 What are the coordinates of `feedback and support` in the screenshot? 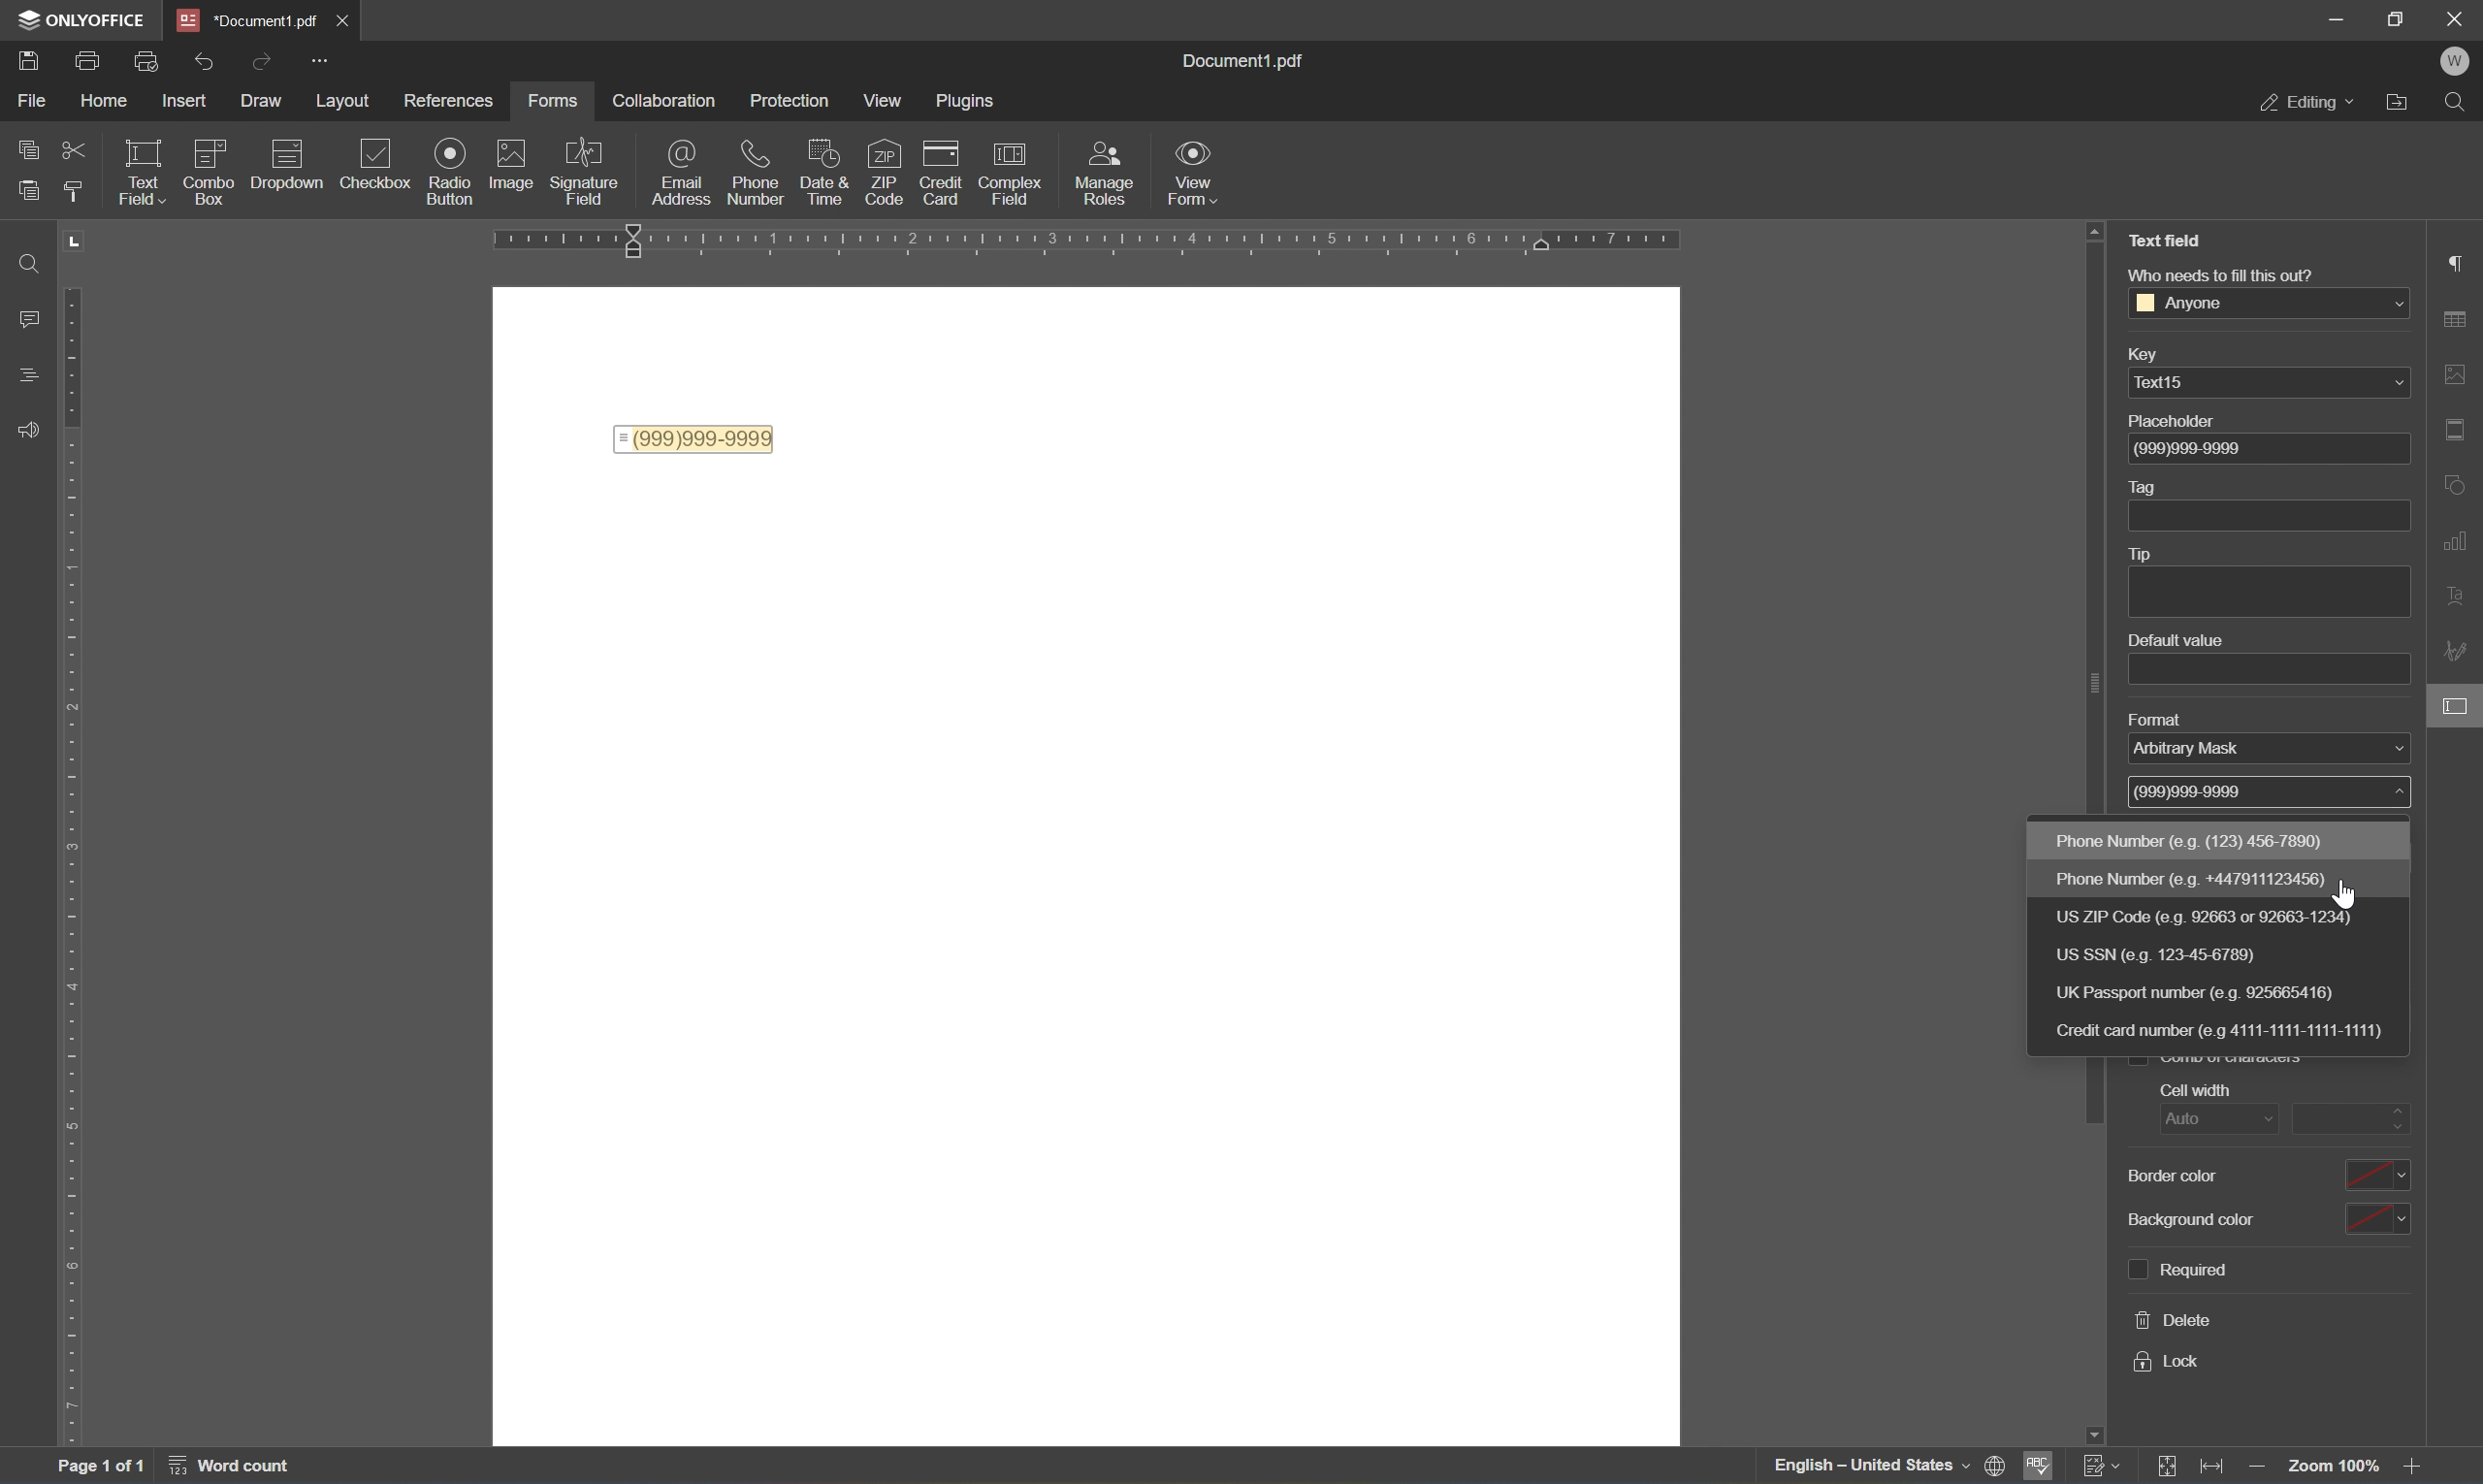 It's located at (27, 424).